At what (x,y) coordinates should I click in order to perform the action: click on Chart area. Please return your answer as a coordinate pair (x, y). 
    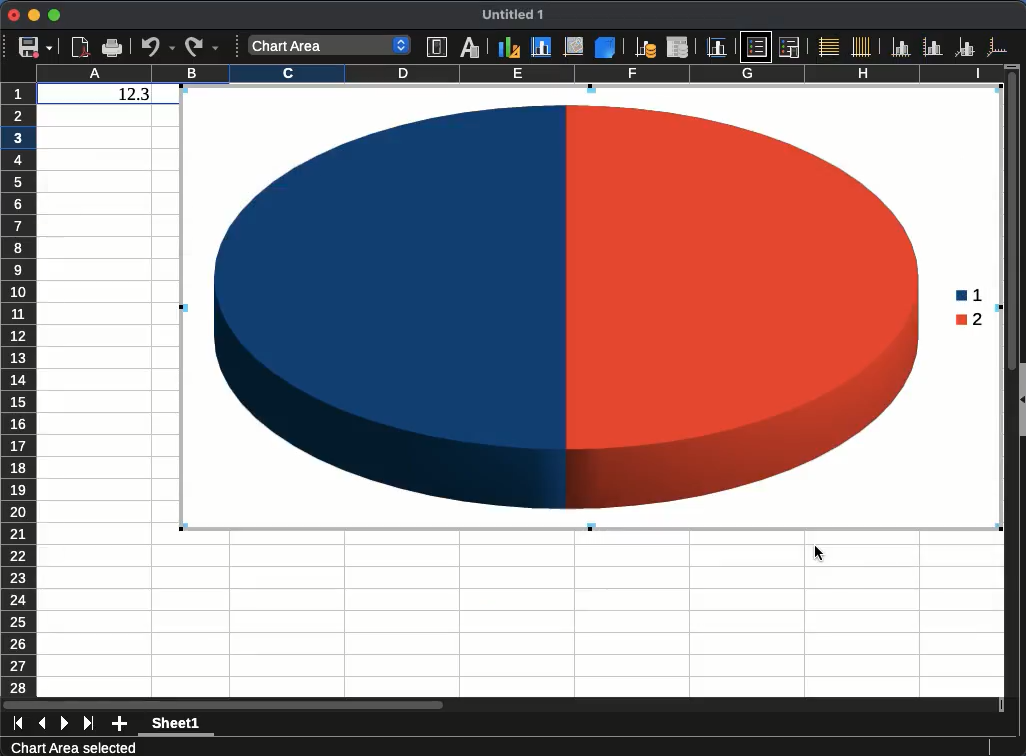
    Looking at the image, I should click on (542, 47).